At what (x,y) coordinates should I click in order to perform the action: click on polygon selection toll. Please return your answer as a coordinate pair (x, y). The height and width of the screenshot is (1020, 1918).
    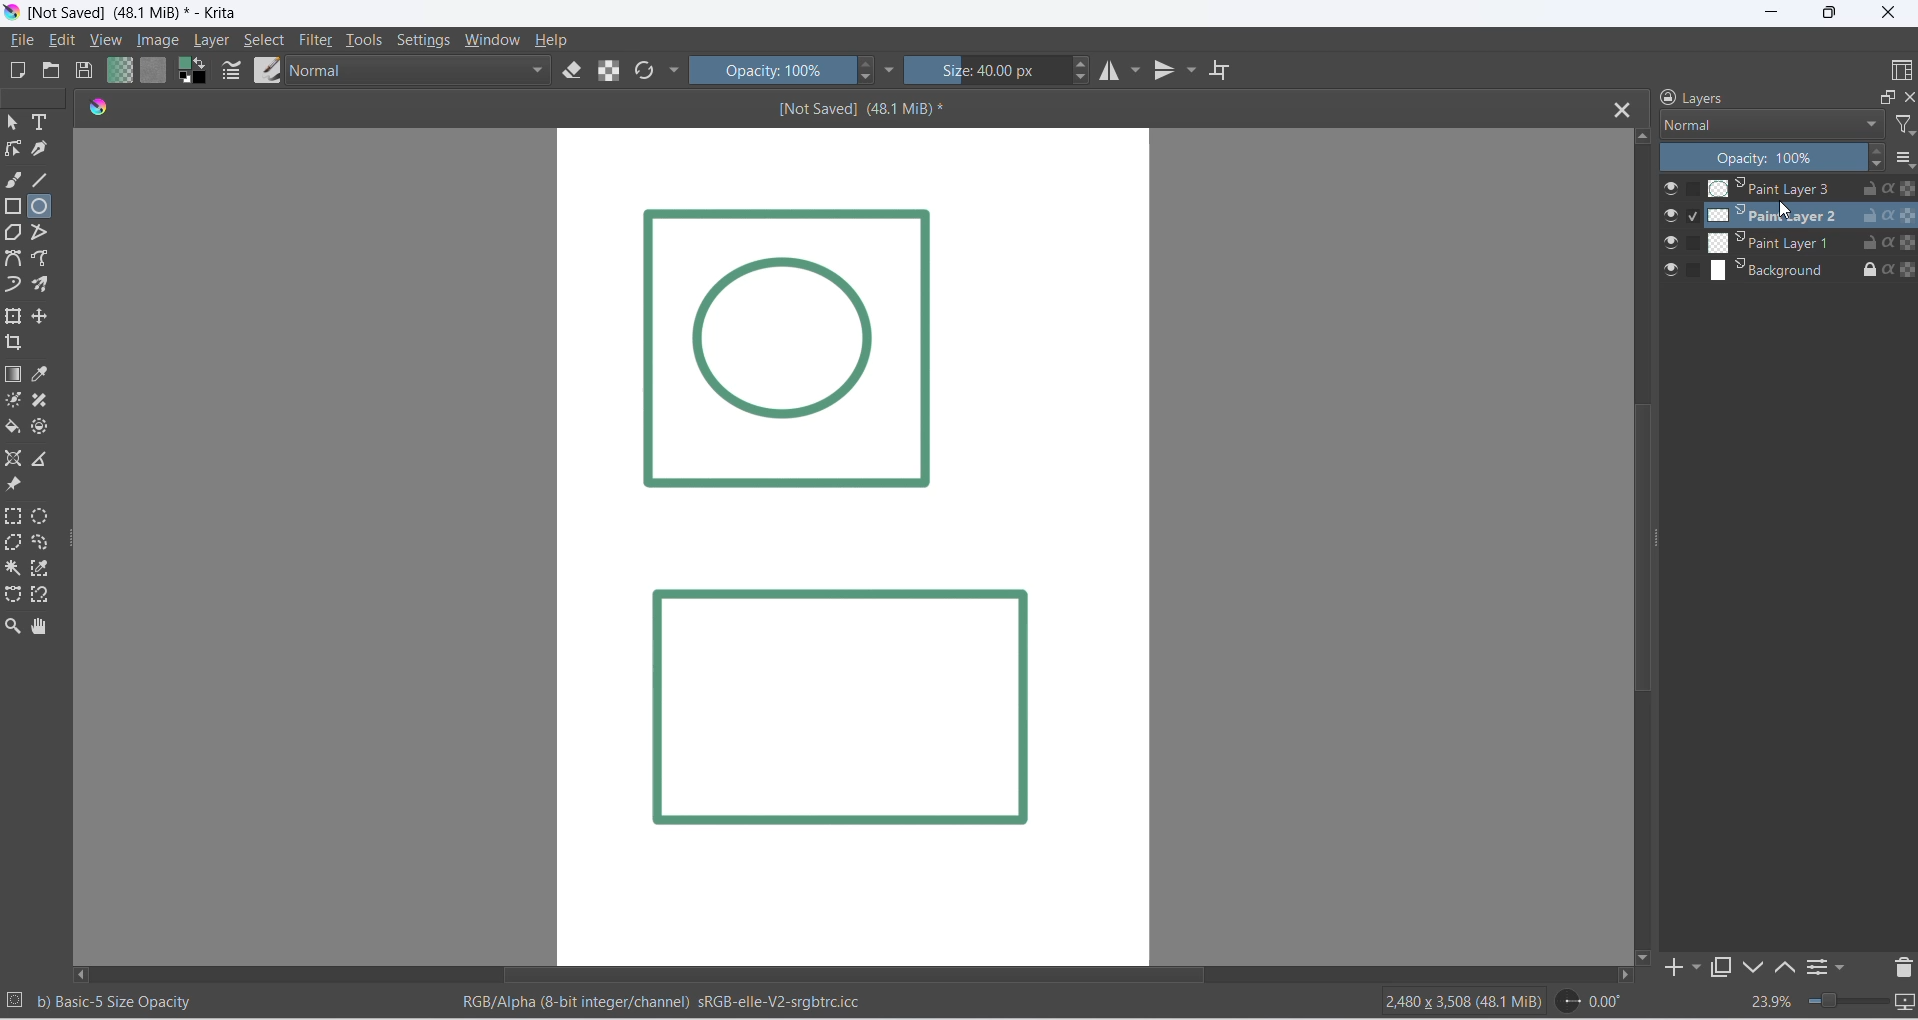
    Looking at the image, I should click on (14, 544).